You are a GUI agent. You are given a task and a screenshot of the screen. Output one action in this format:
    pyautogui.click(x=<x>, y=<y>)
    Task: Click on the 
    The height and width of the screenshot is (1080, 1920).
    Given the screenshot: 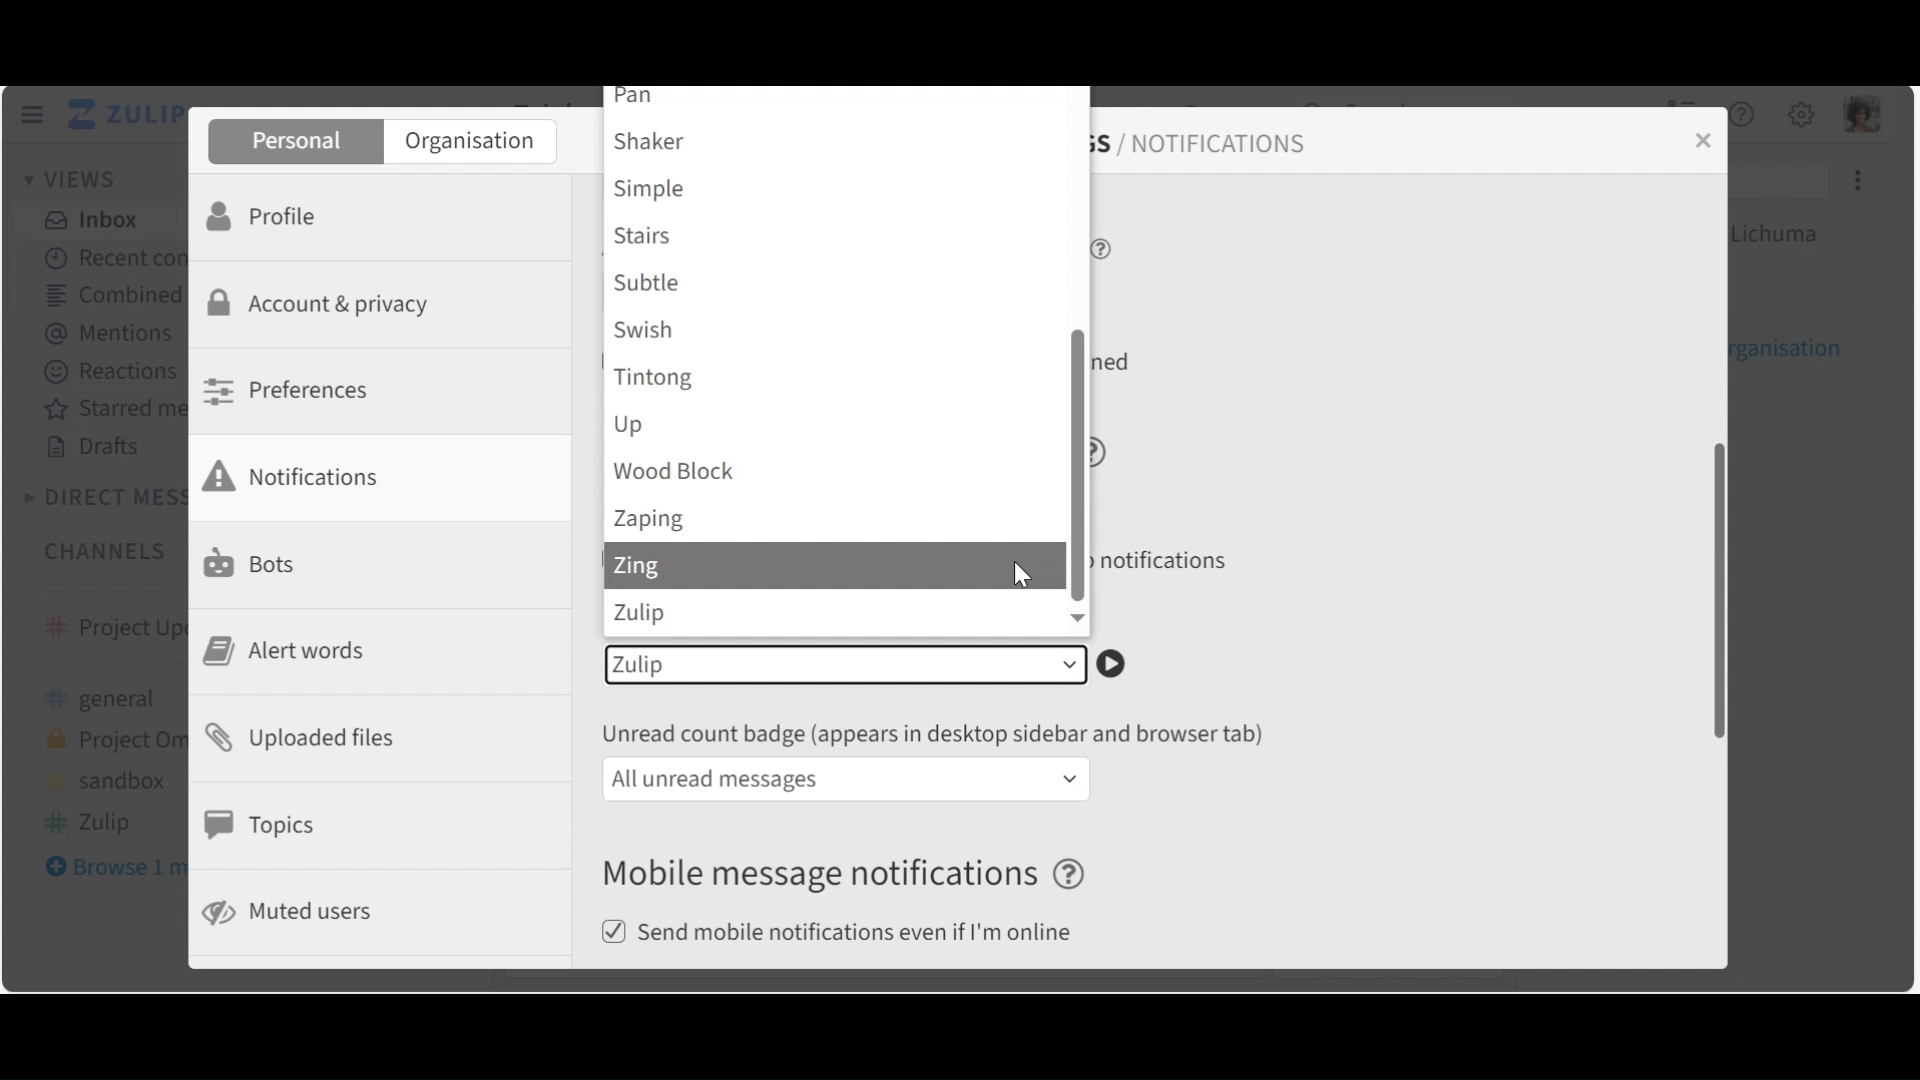 What is the action you would take?
    pyautogui.click(x=1079, y=462)
    